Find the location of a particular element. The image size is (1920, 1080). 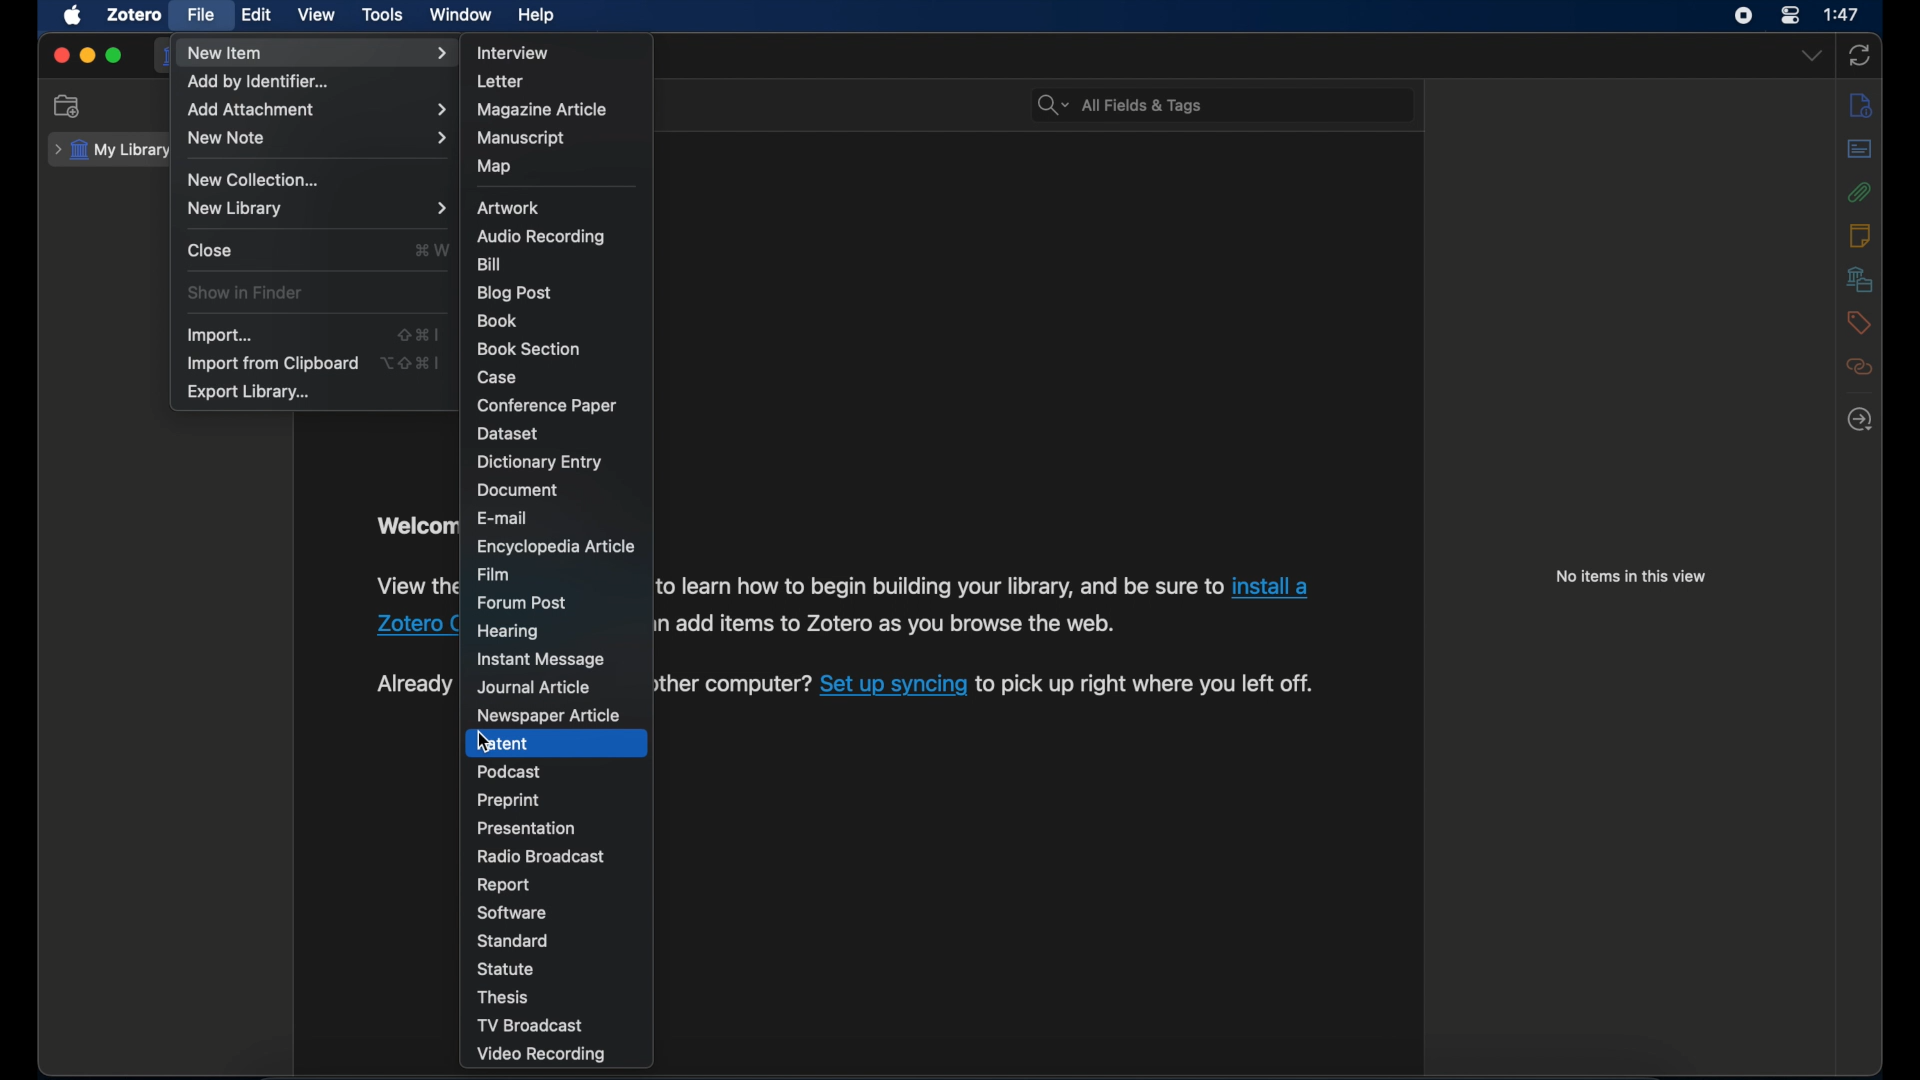

case is located at coordinates (497, 377).